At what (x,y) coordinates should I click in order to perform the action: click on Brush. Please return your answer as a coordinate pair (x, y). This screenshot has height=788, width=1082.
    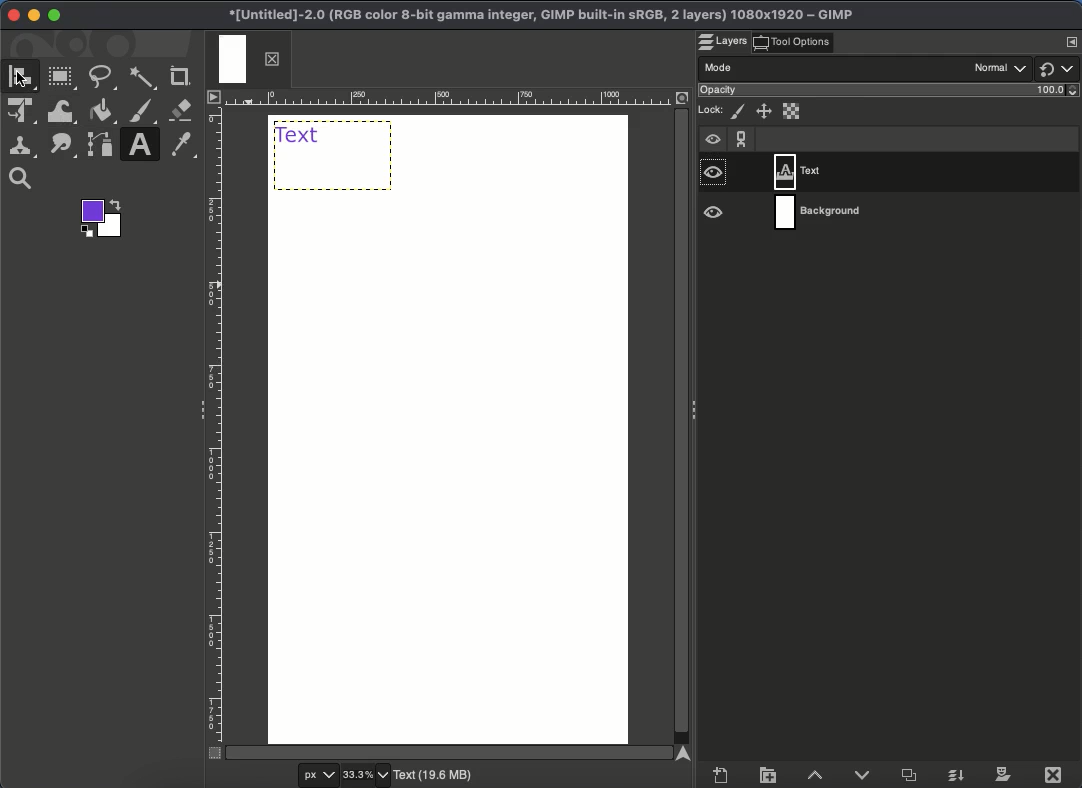
    Looking at the image, I should click on (143, 113).